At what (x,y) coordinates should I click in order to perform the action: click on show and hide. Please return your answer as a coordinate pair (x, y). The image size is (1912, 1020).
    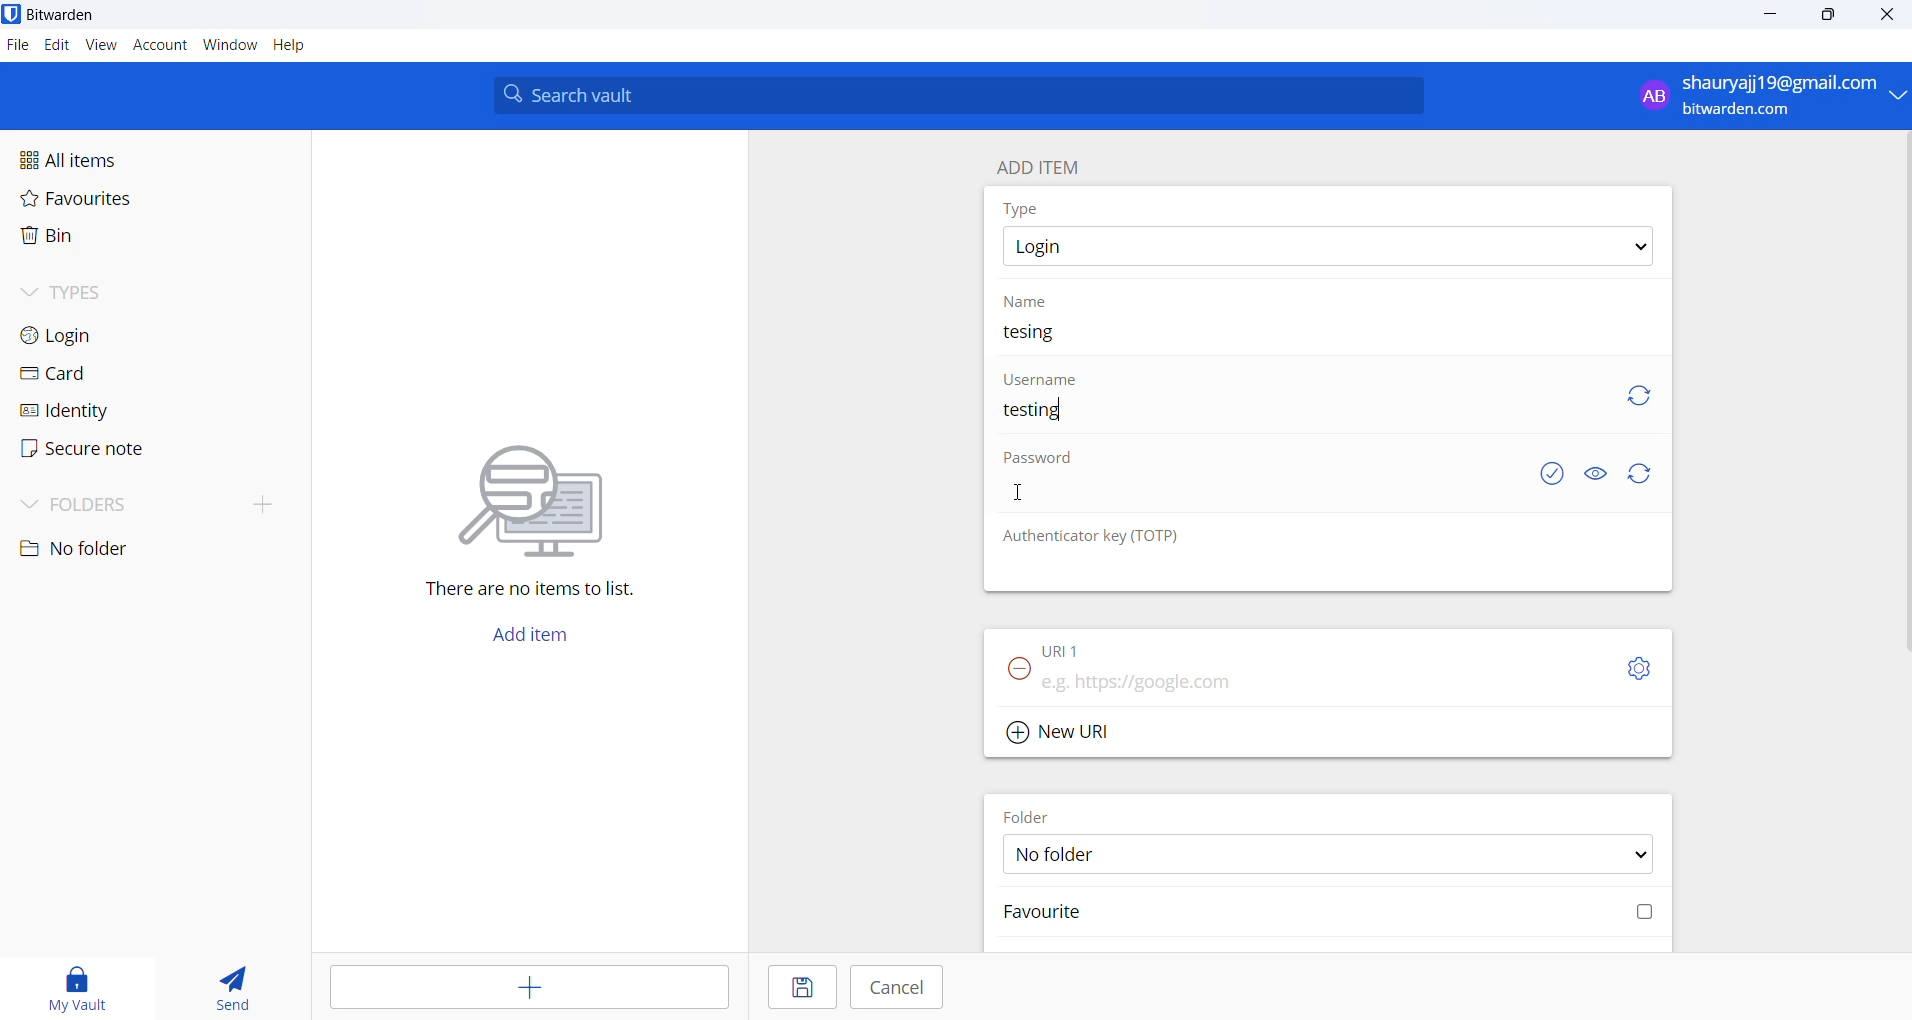
    Looking at the image, I should click on (1596, 473).